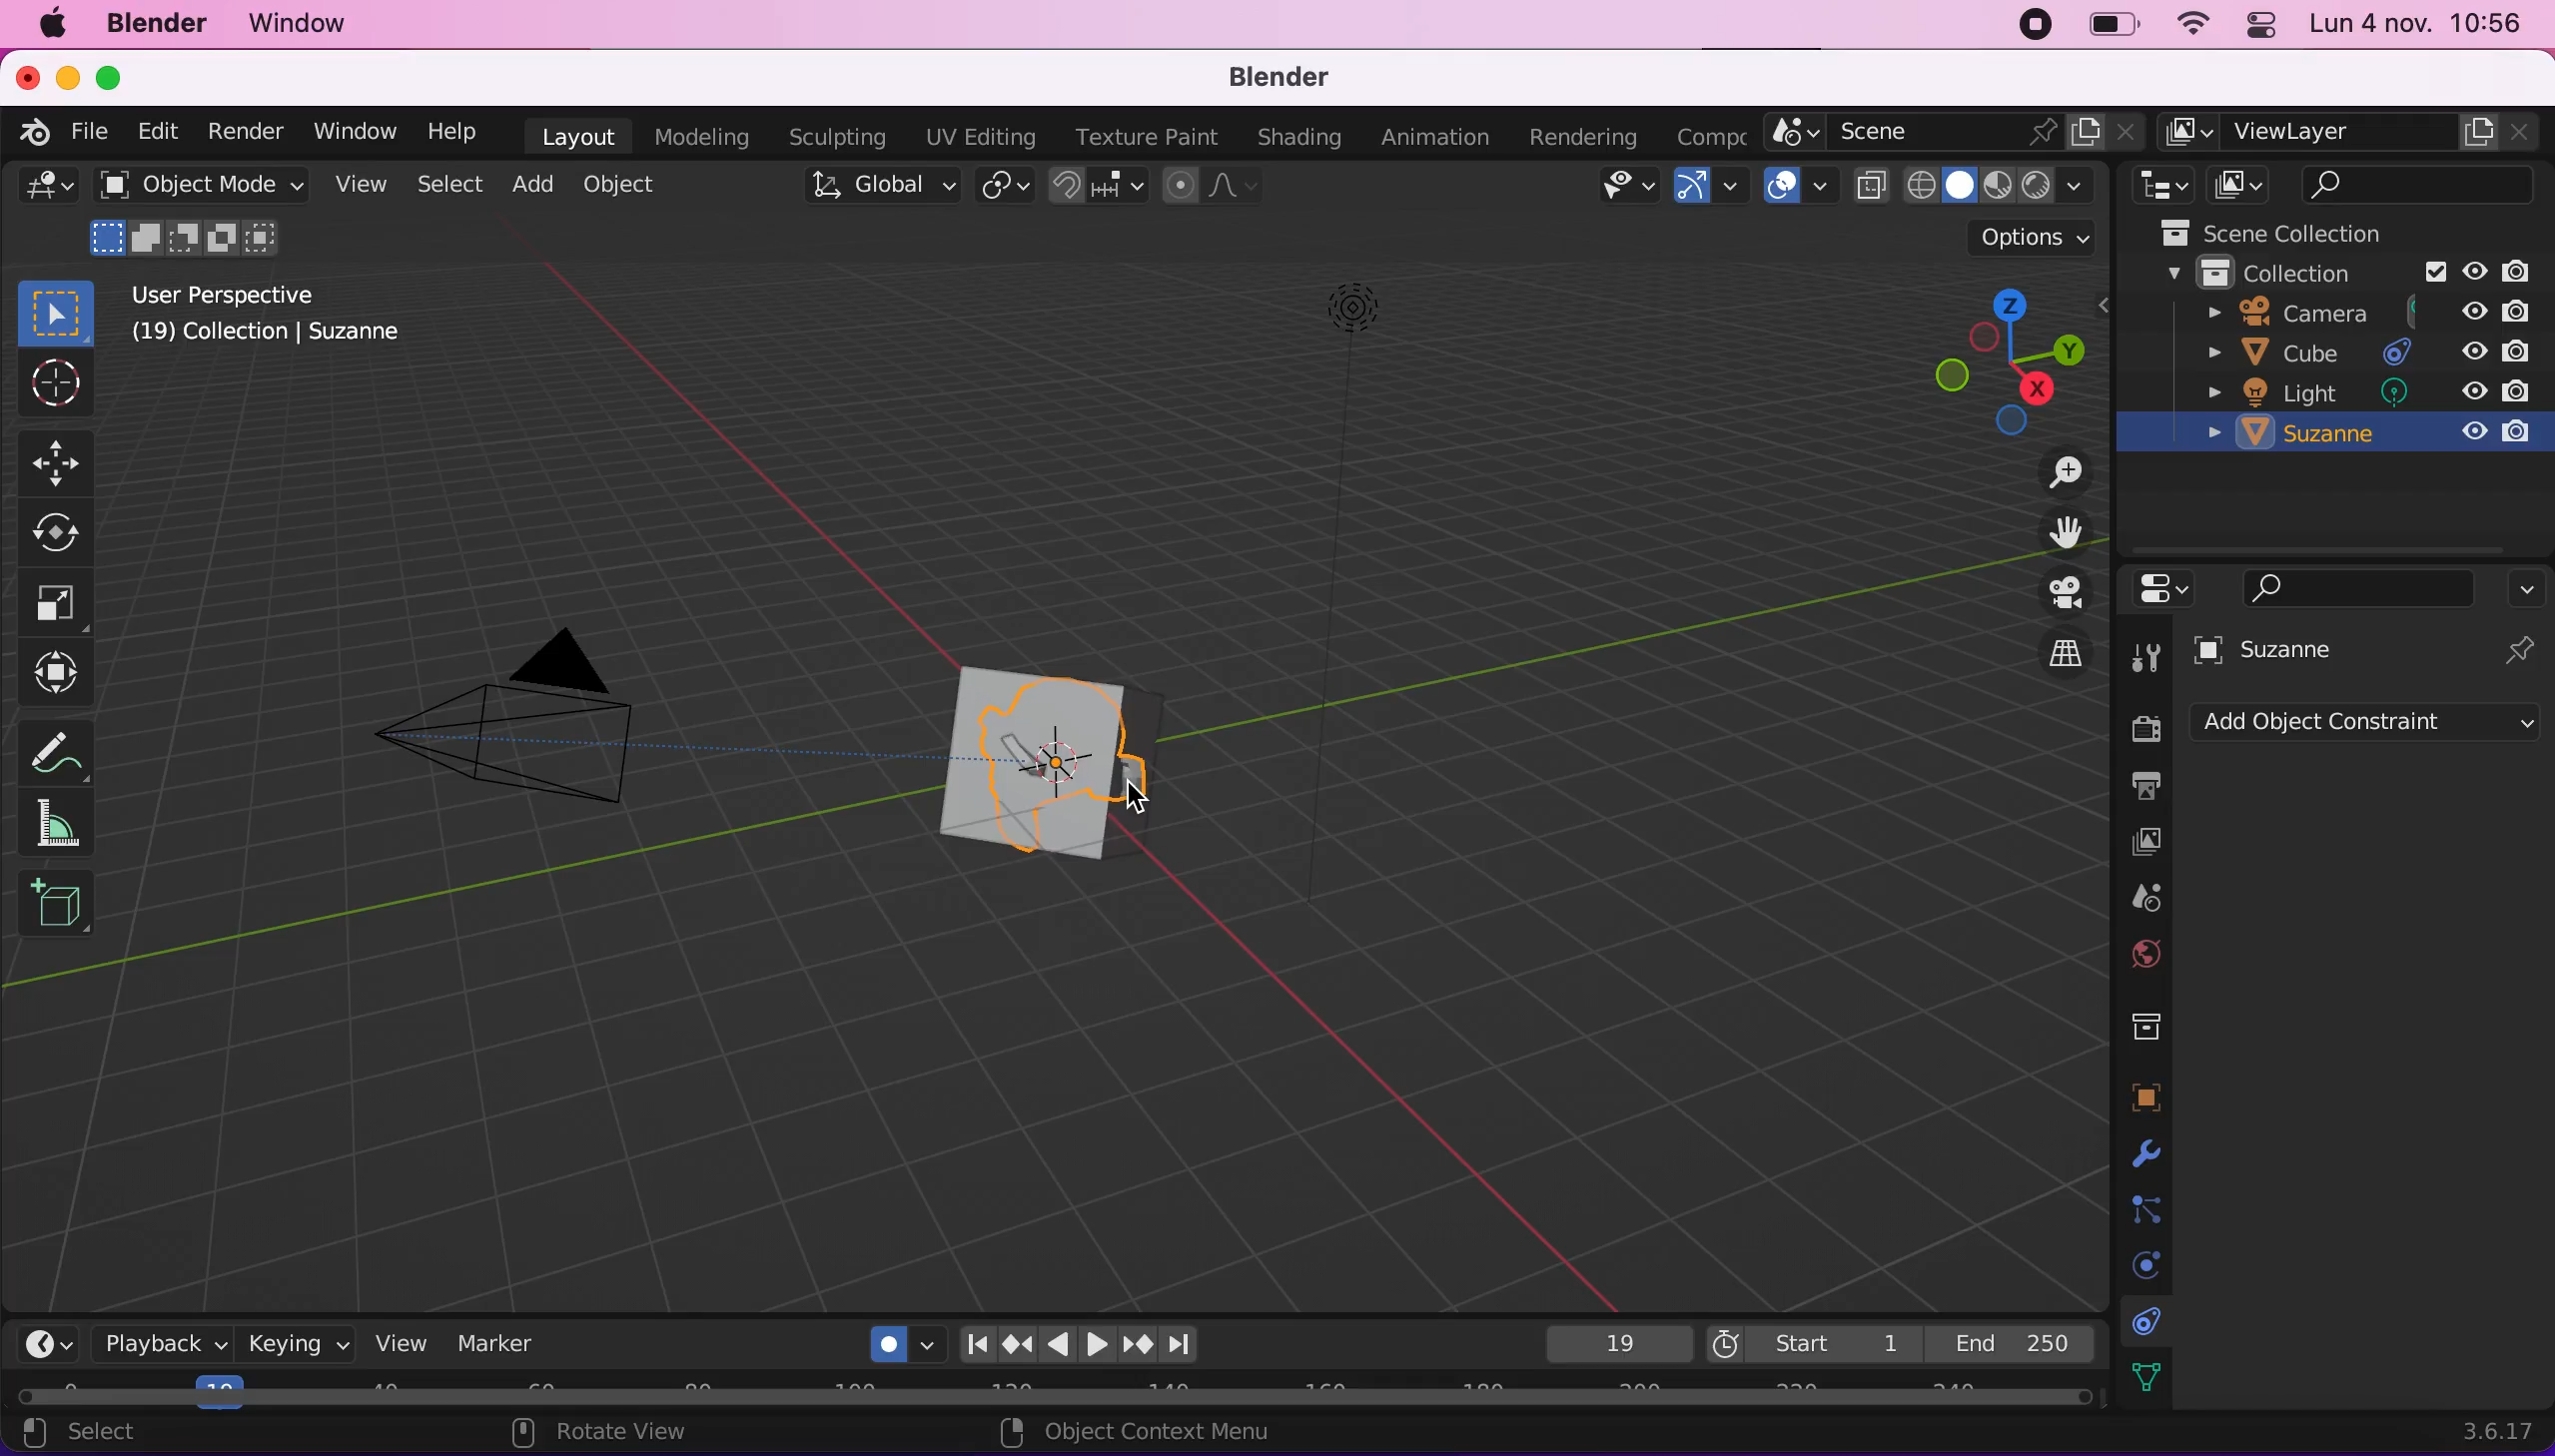 This screenshot has height=1456, width=2555. What do you see at coordinates (243, 292) in the screenshot?
I see `user perspective` at bounding box center [243, 292].